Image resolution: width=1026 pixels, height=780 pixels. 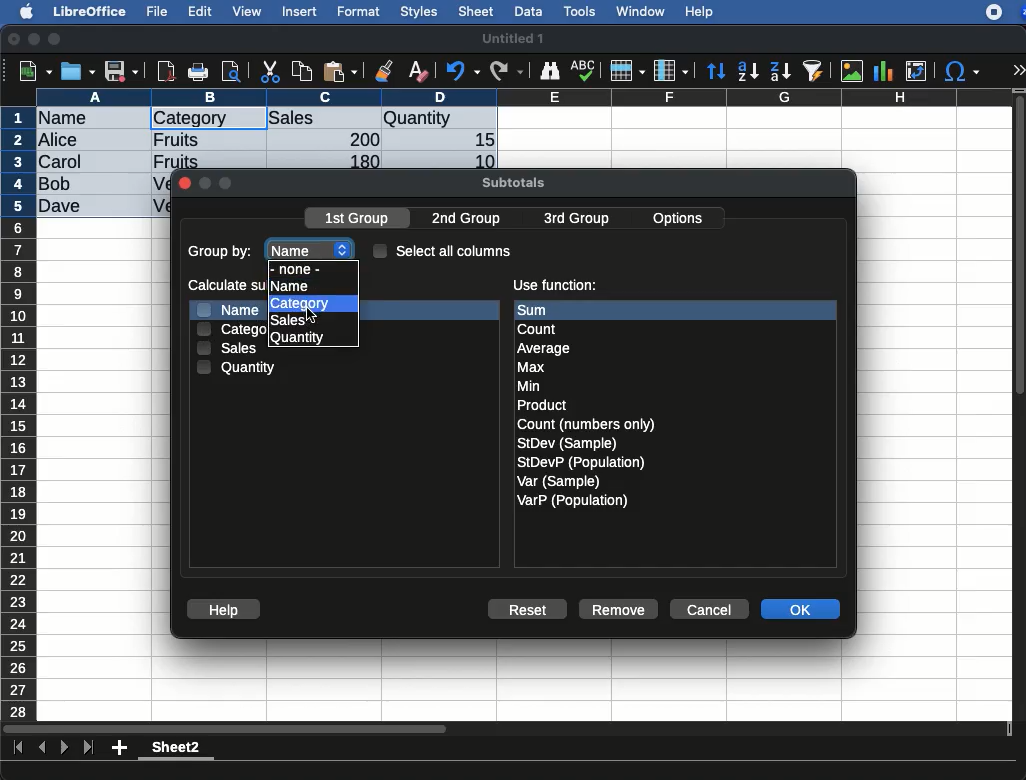 What do you see at coordinates (619, 609) in the screenshot?
I see `remove` at bounding box center [619, 609].